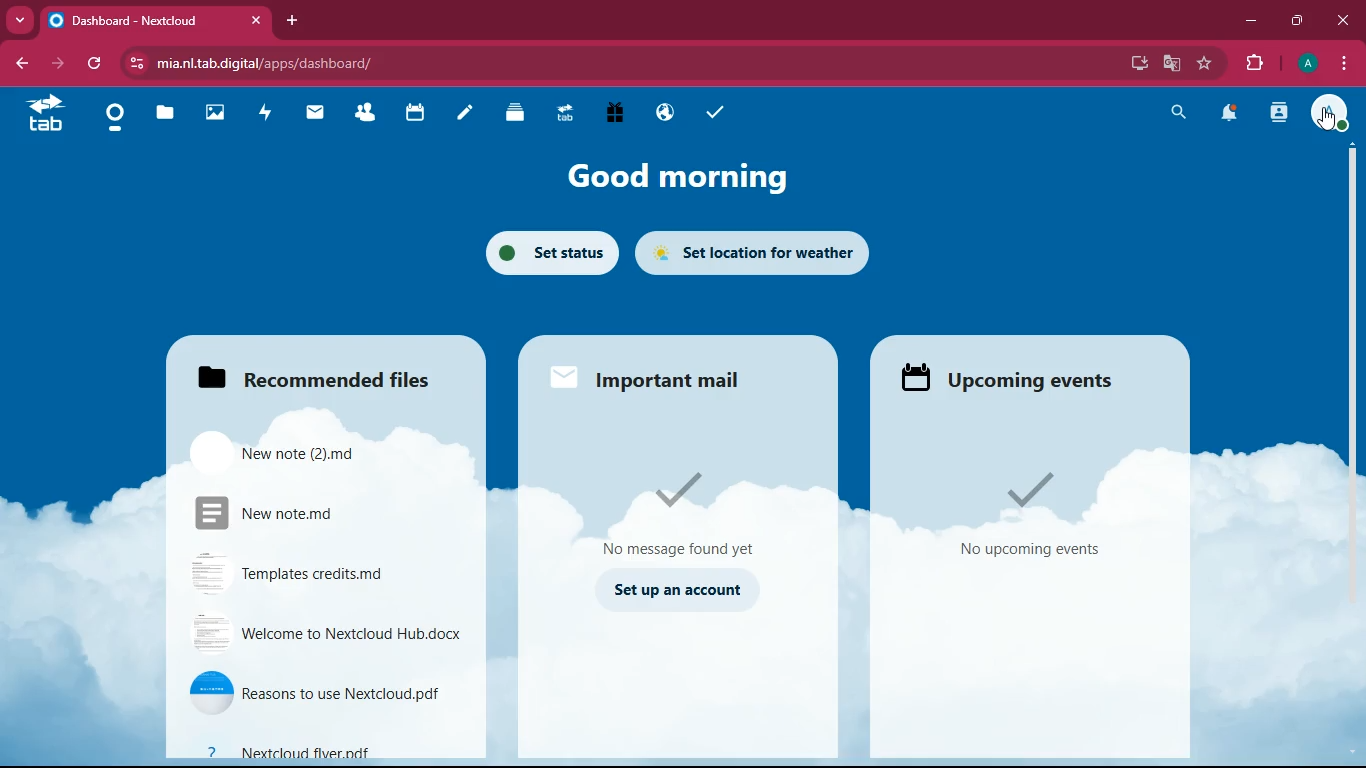  What do you see at coordinates (324, 633) in the screenshot?
I see `file` at bounding box center [324, 633].